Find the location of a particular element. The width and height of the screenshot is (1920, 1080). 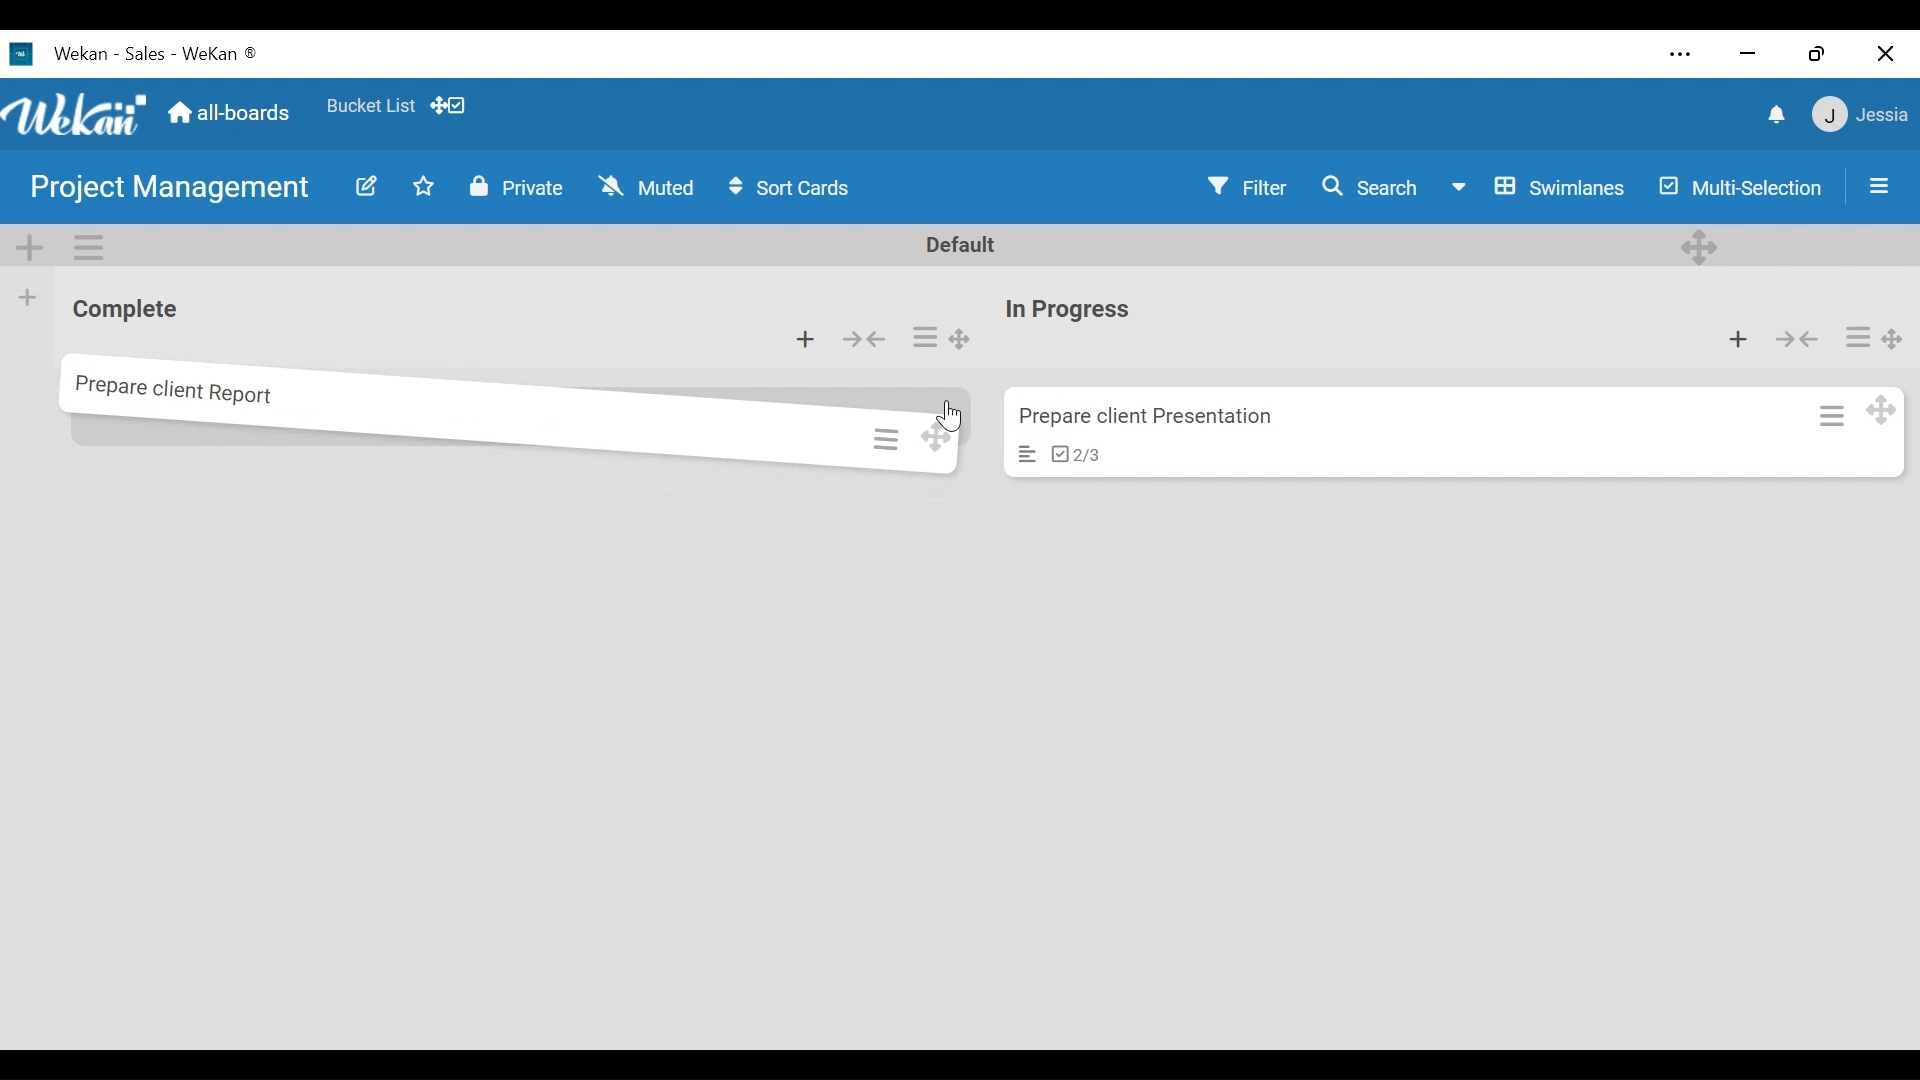

prepare client presentations is located at coordinates (1163, 412).